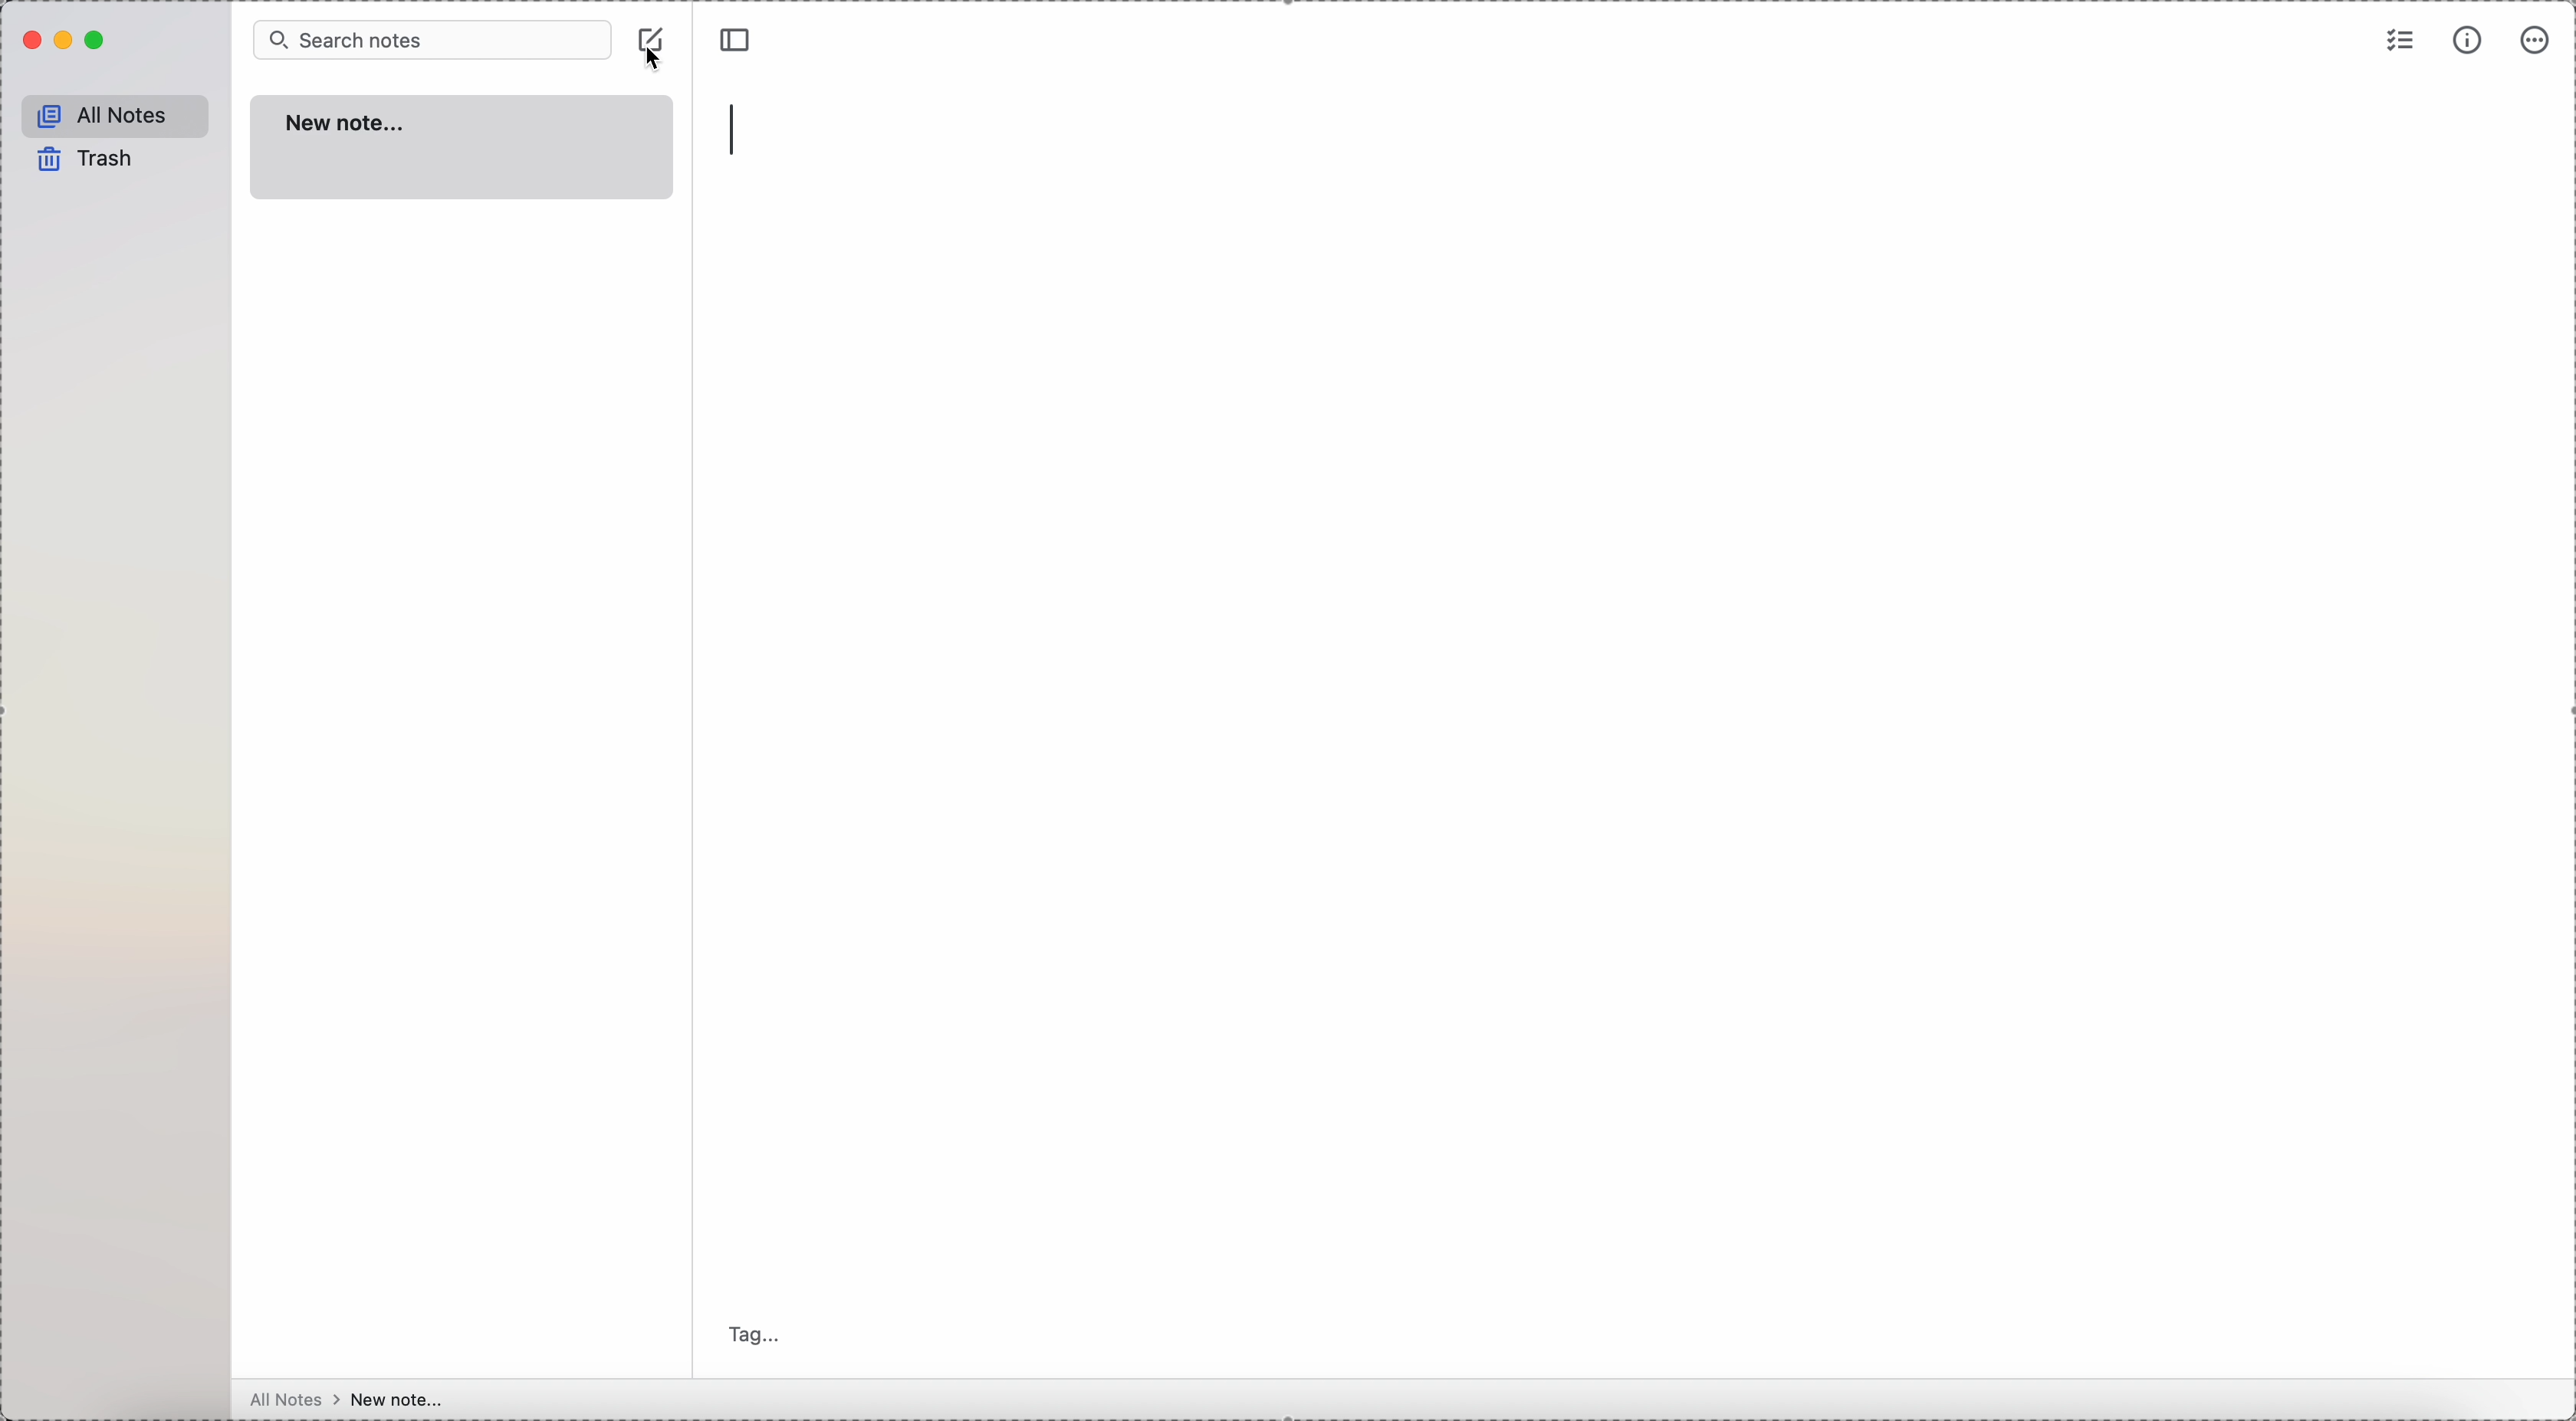 Image resolution: width=2576 pixels, height=1421 pixels. I want to click on tag, so click(750, 1331).